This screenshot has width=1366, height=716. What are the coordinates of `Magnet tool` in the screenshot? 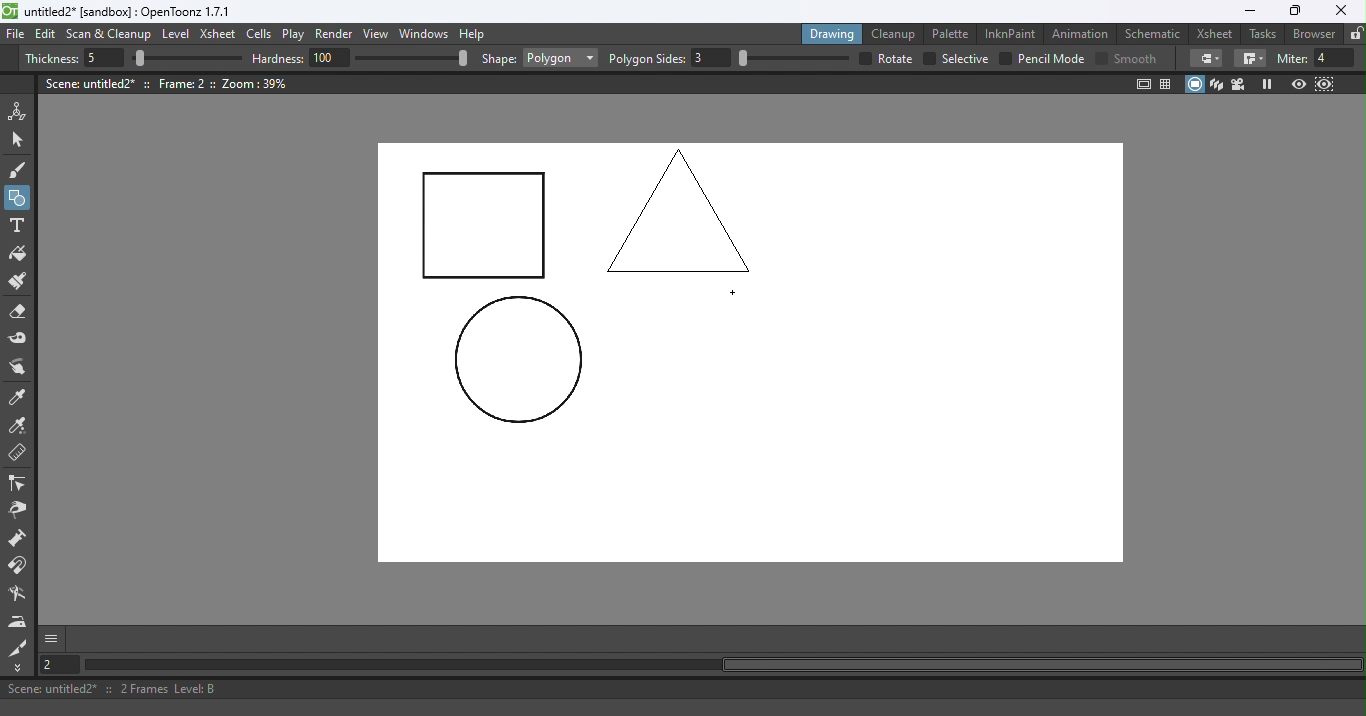 It's located at (19, 540).